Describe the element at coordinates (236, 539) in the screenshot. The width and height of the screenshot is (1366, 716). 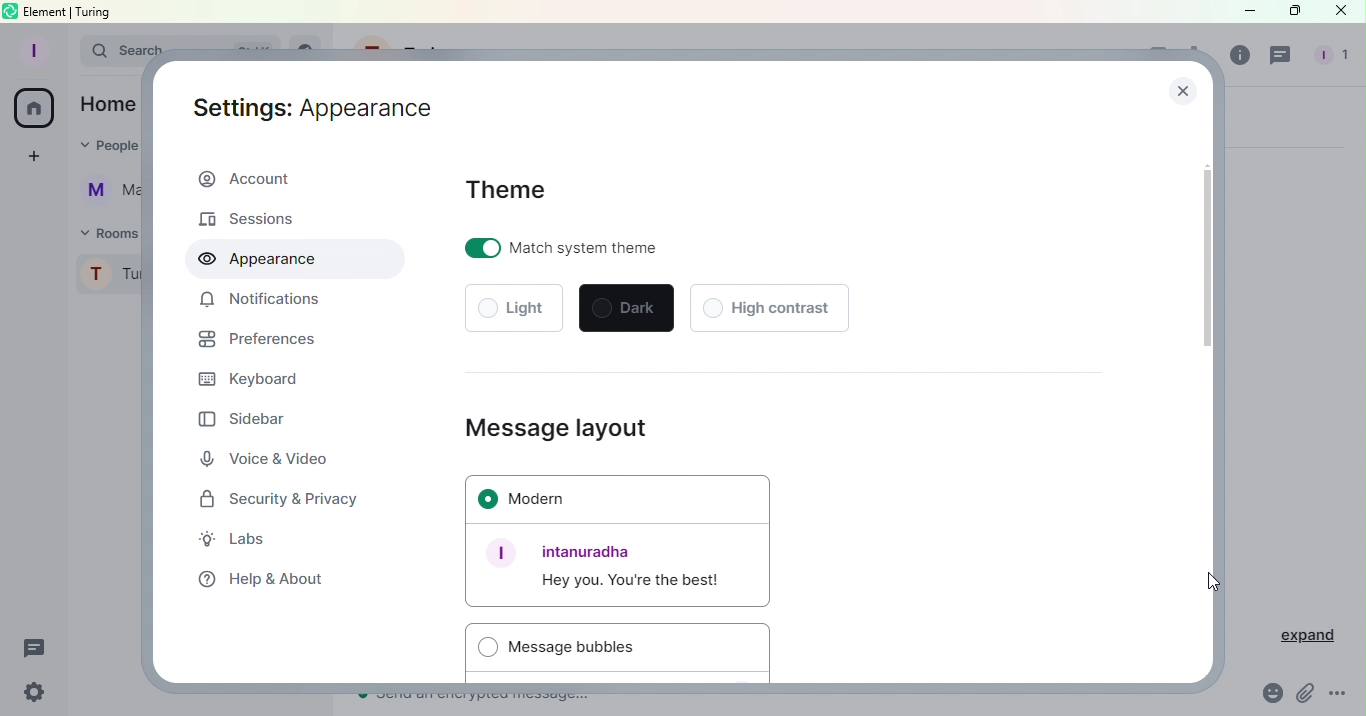
I see `Labs` at that location.